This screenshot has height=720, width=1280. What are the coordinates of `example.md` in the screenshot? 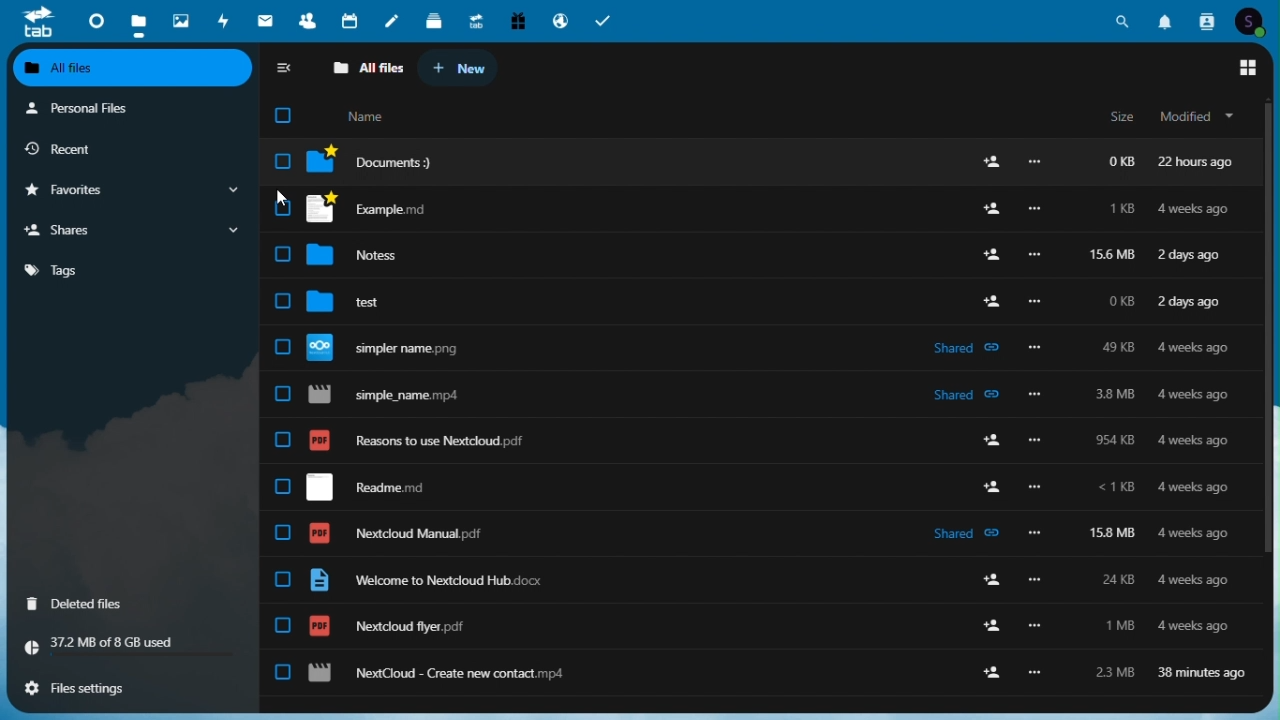 It's located at (367, 209).